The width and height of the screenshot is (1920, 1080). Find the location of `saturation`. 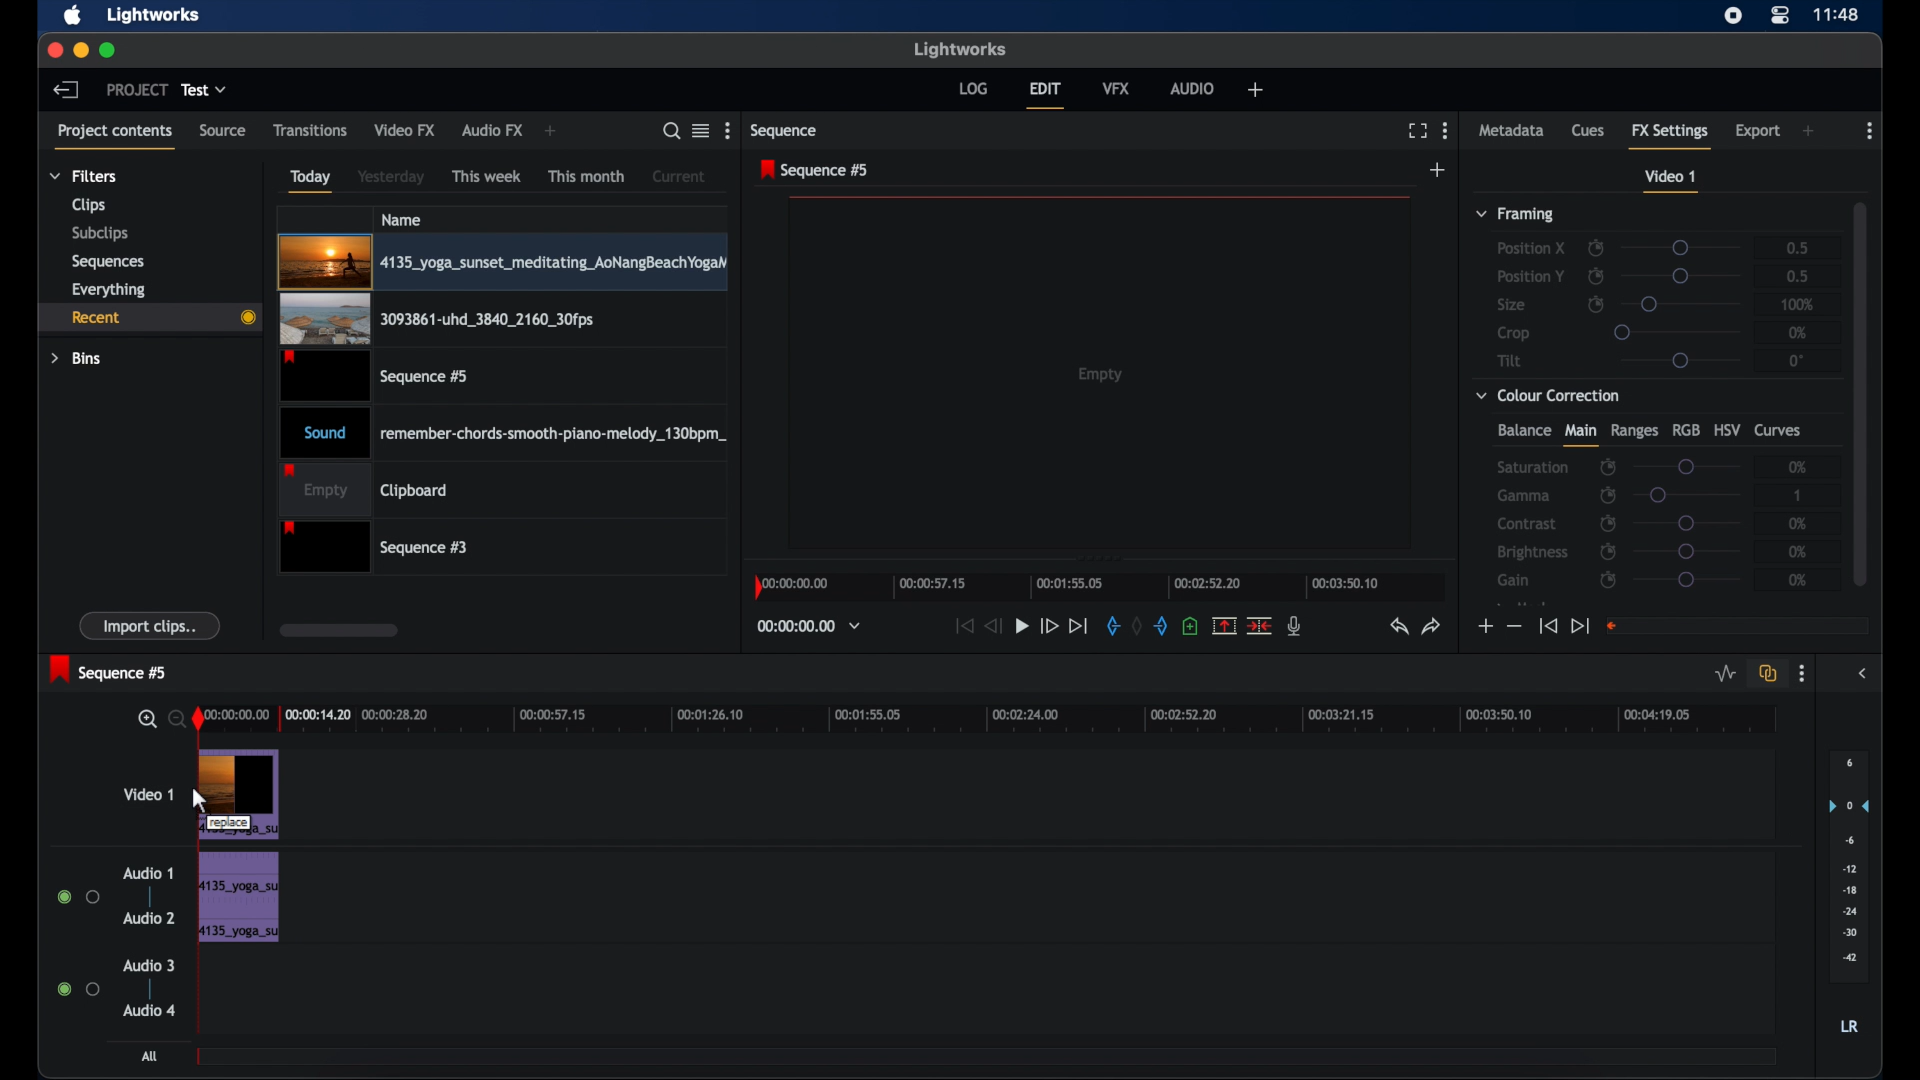

saturation is located at coordinates (1534, 466).